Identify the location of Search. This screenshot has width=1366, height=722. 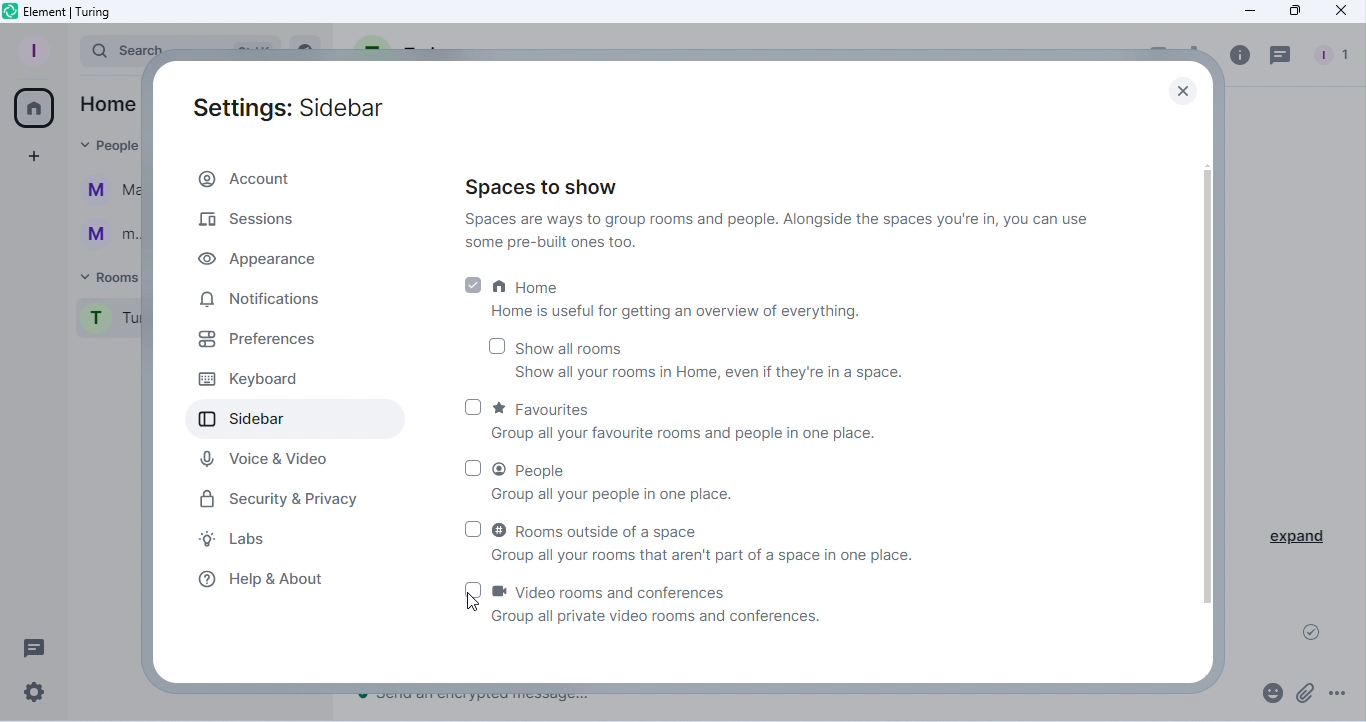
(108, 52).